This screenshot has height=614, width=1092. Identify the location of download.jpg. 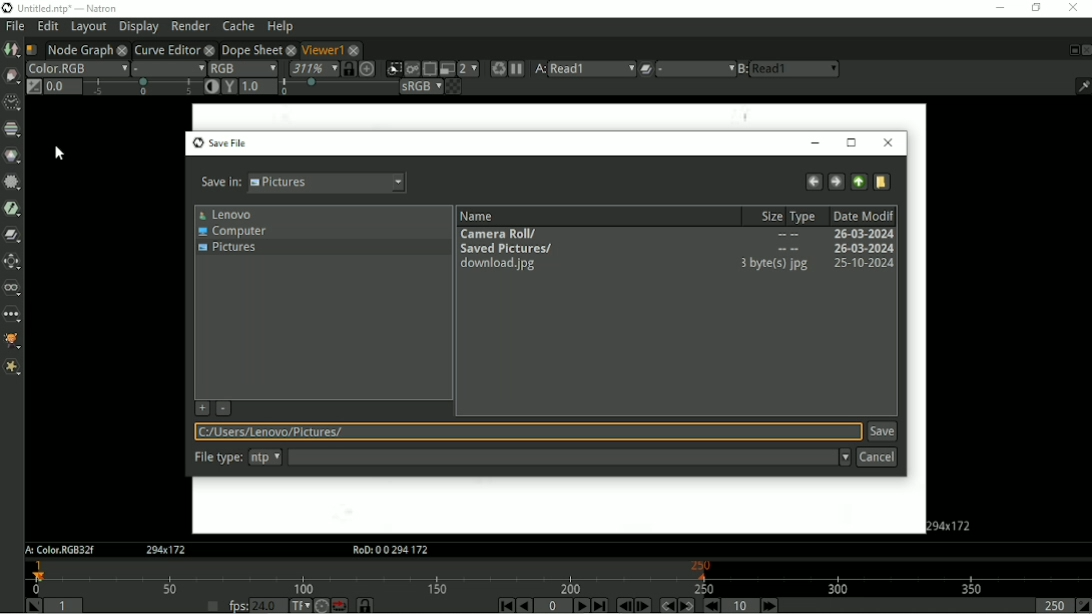
(677, 264).